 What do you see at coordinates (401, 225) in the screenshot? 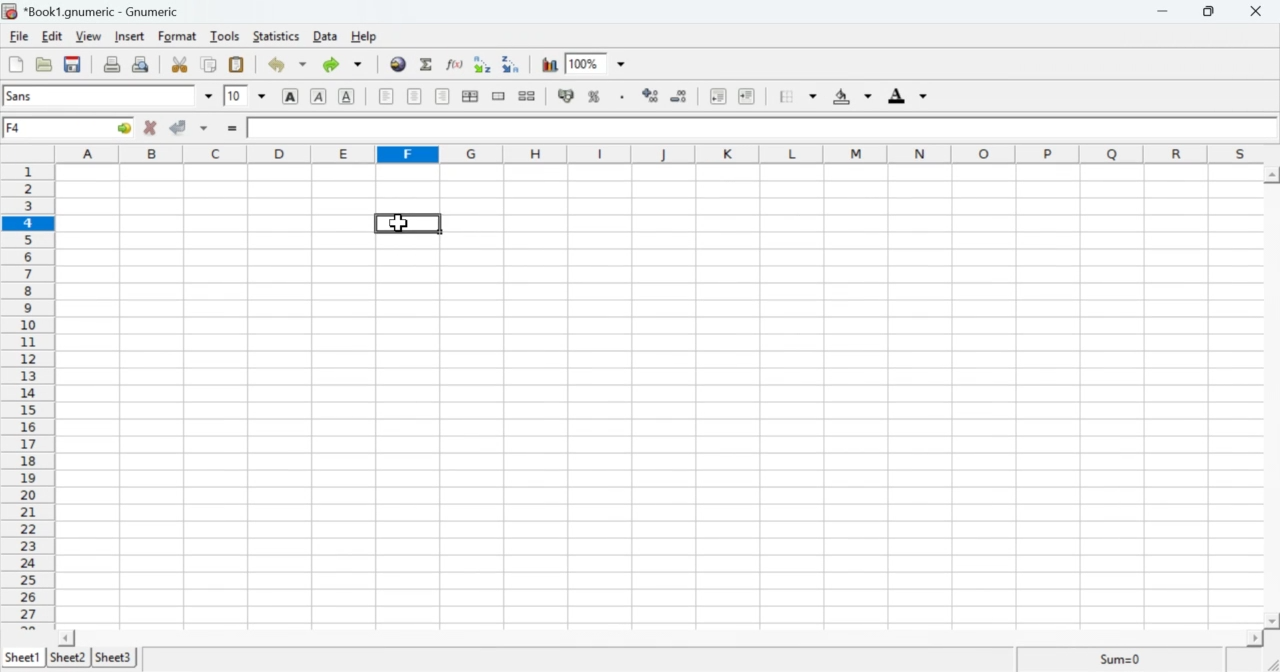
I see `cursor` at bounding box center [401, 225].